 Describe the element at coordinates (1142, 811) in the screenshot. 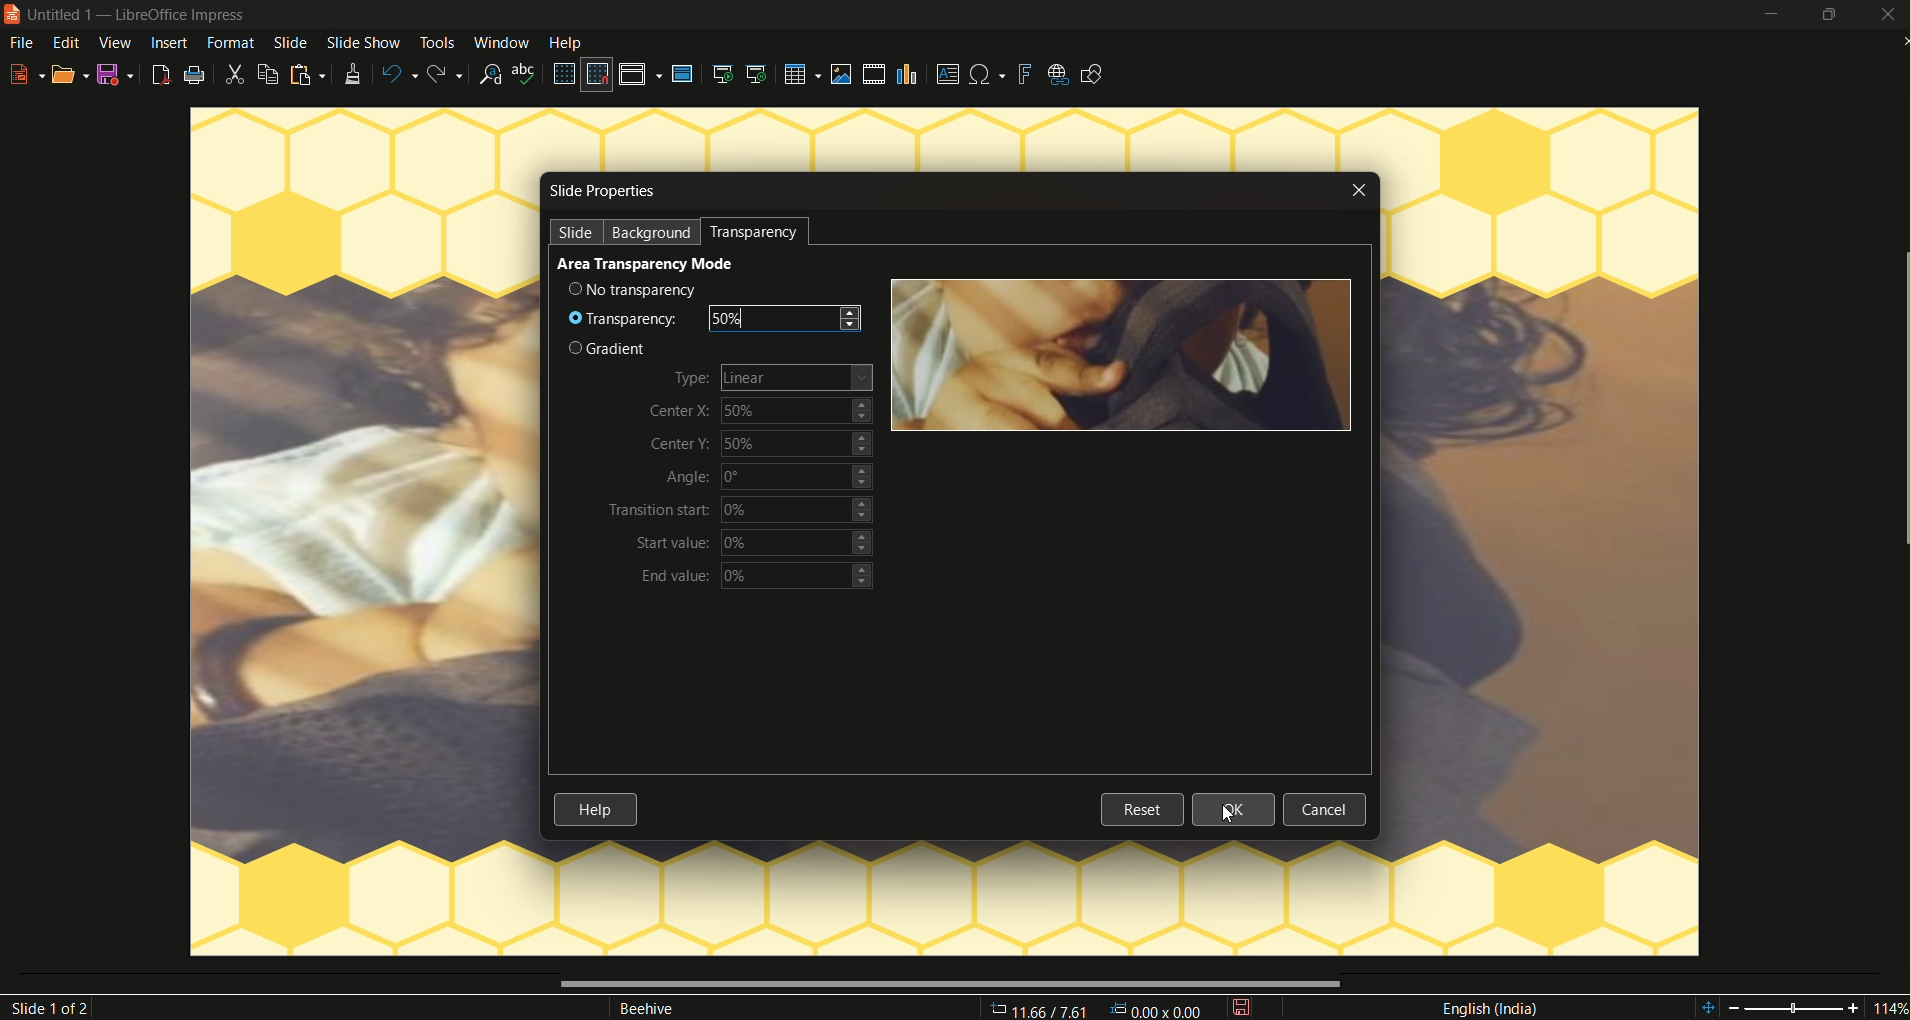

I see `reset` at that location.